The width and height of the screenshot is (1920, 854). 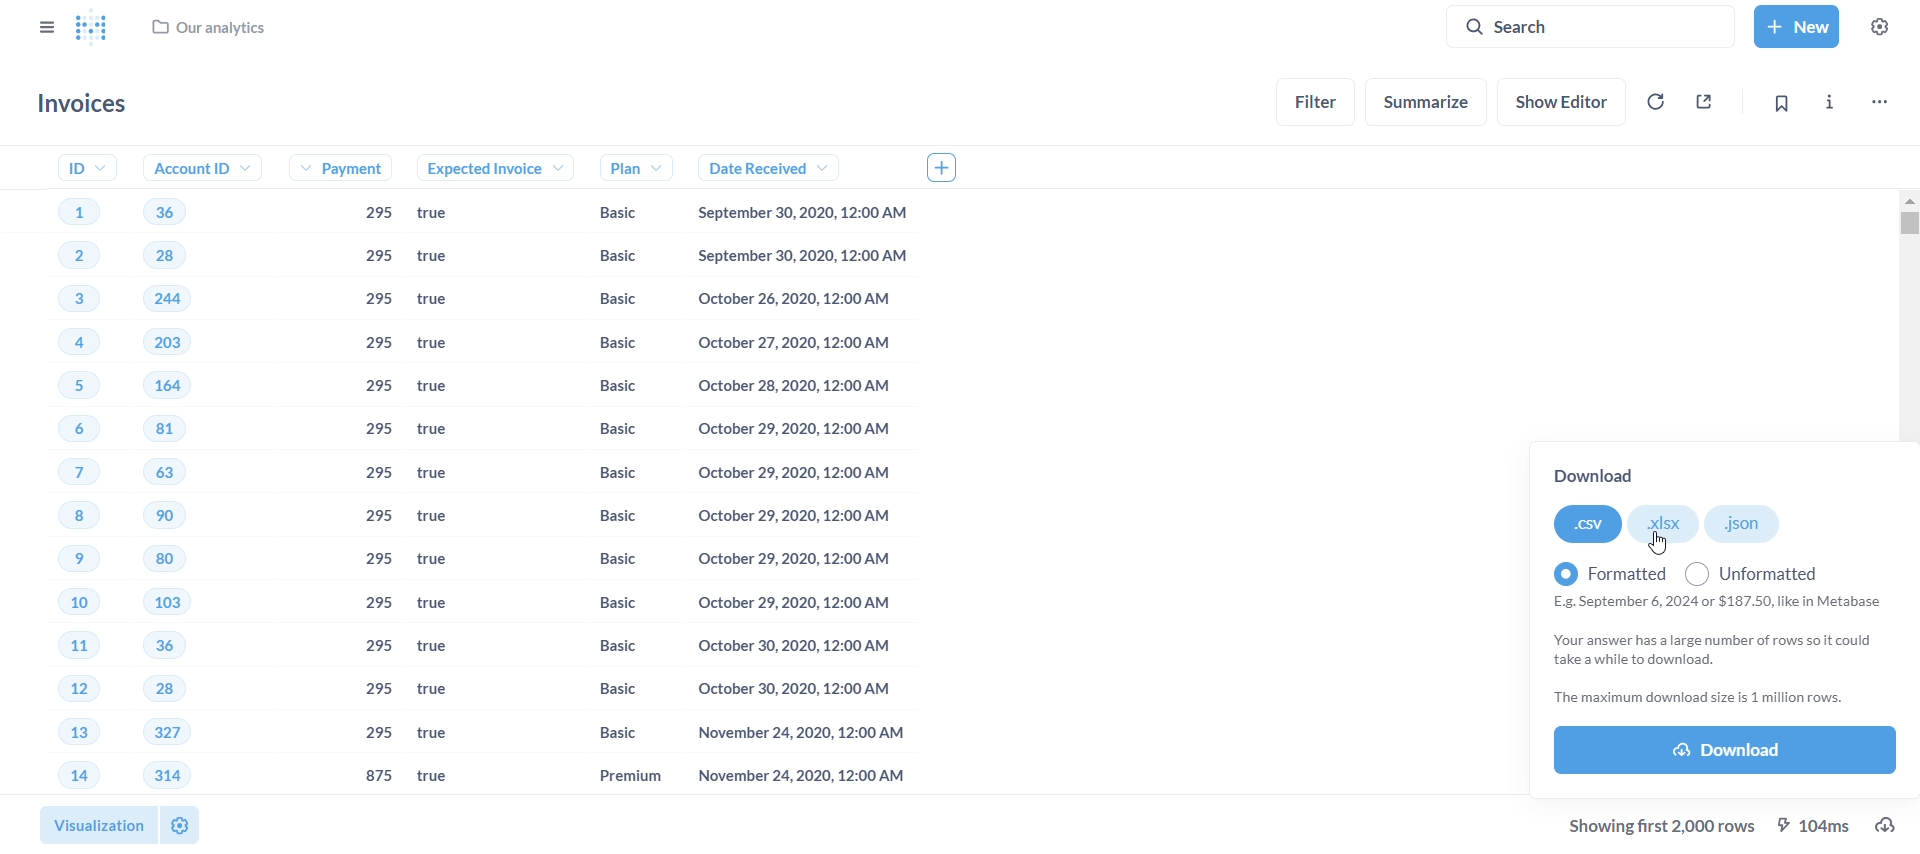 I want to click on bookmark, so click(x=1780, y=103).